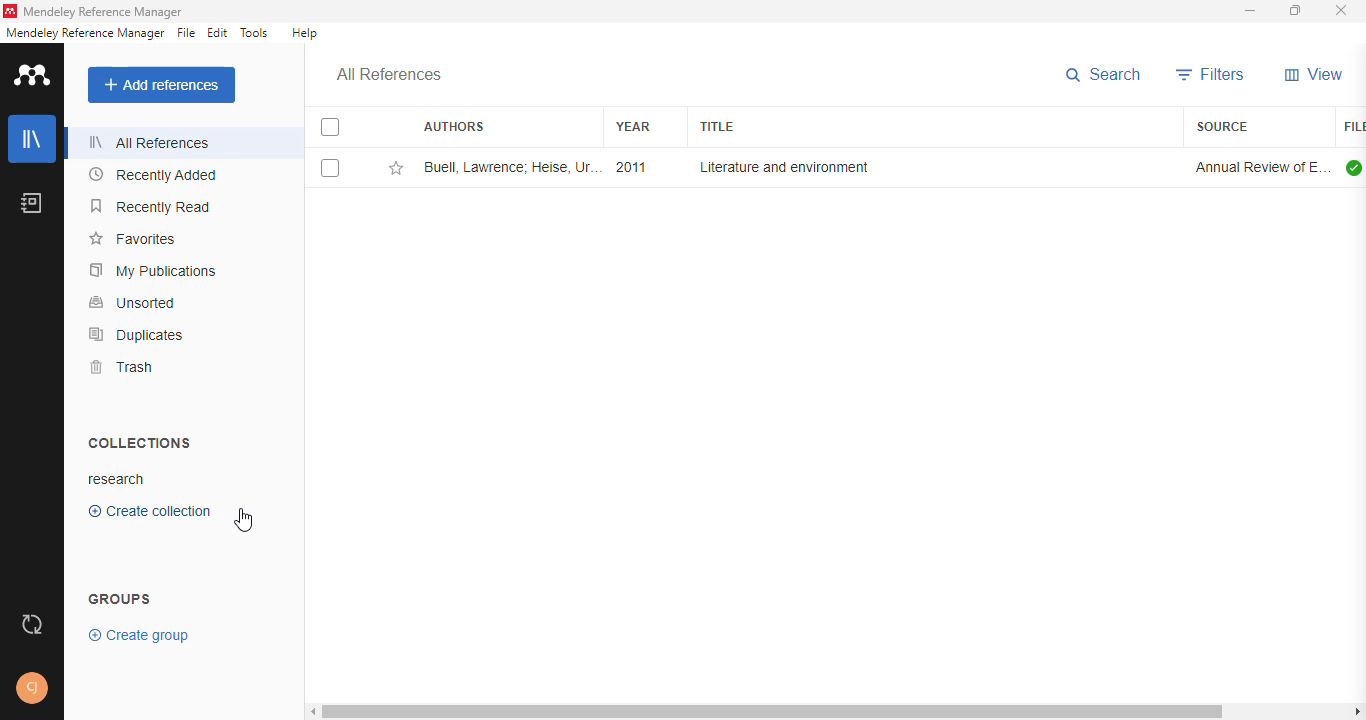 The height and width of the screenshot is (720, 1366). I want to click on filters, so click(1211, 74).